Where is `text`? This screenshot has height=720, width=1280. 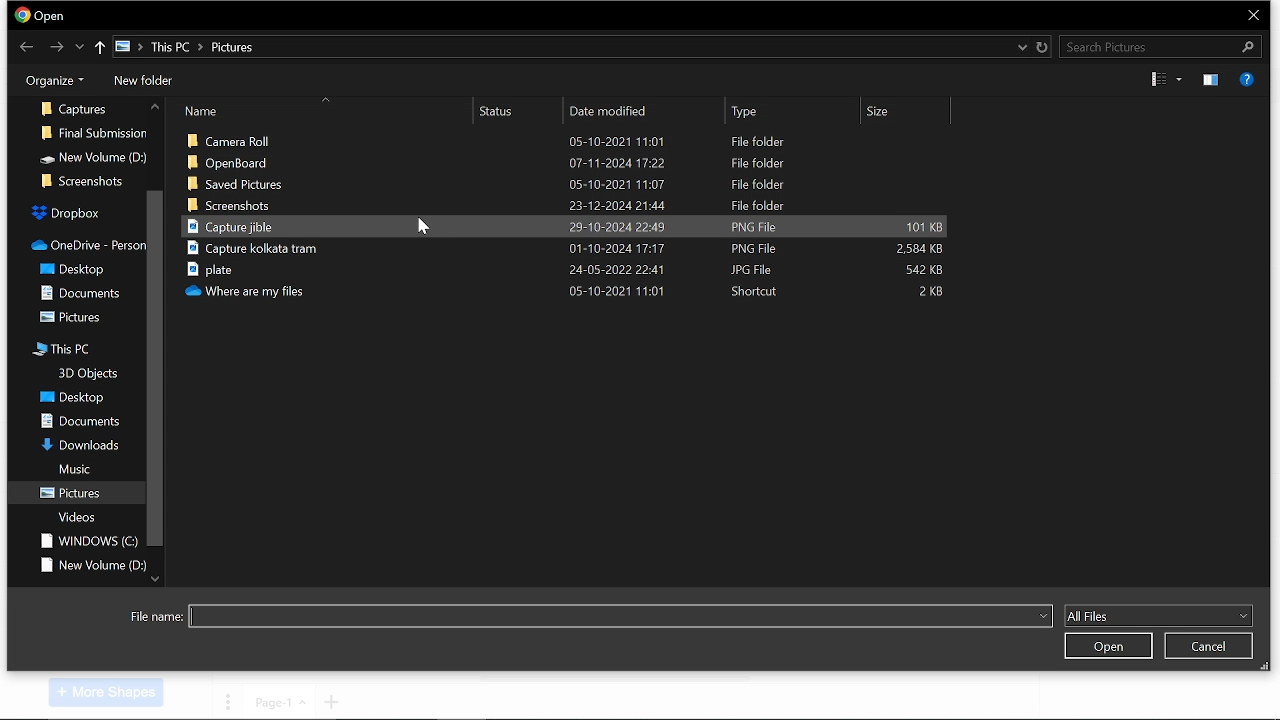 text is located at coordinates (156, 617).